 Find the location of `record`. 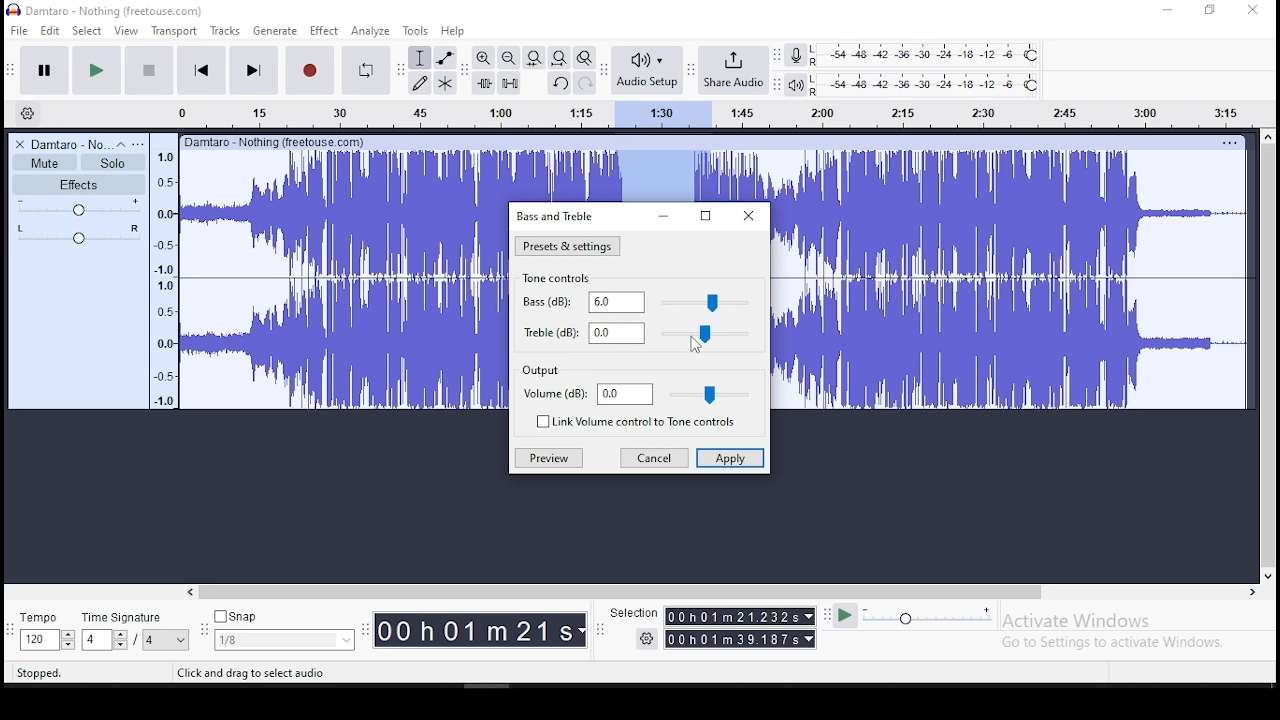

record is located at coordinates (308, 70).